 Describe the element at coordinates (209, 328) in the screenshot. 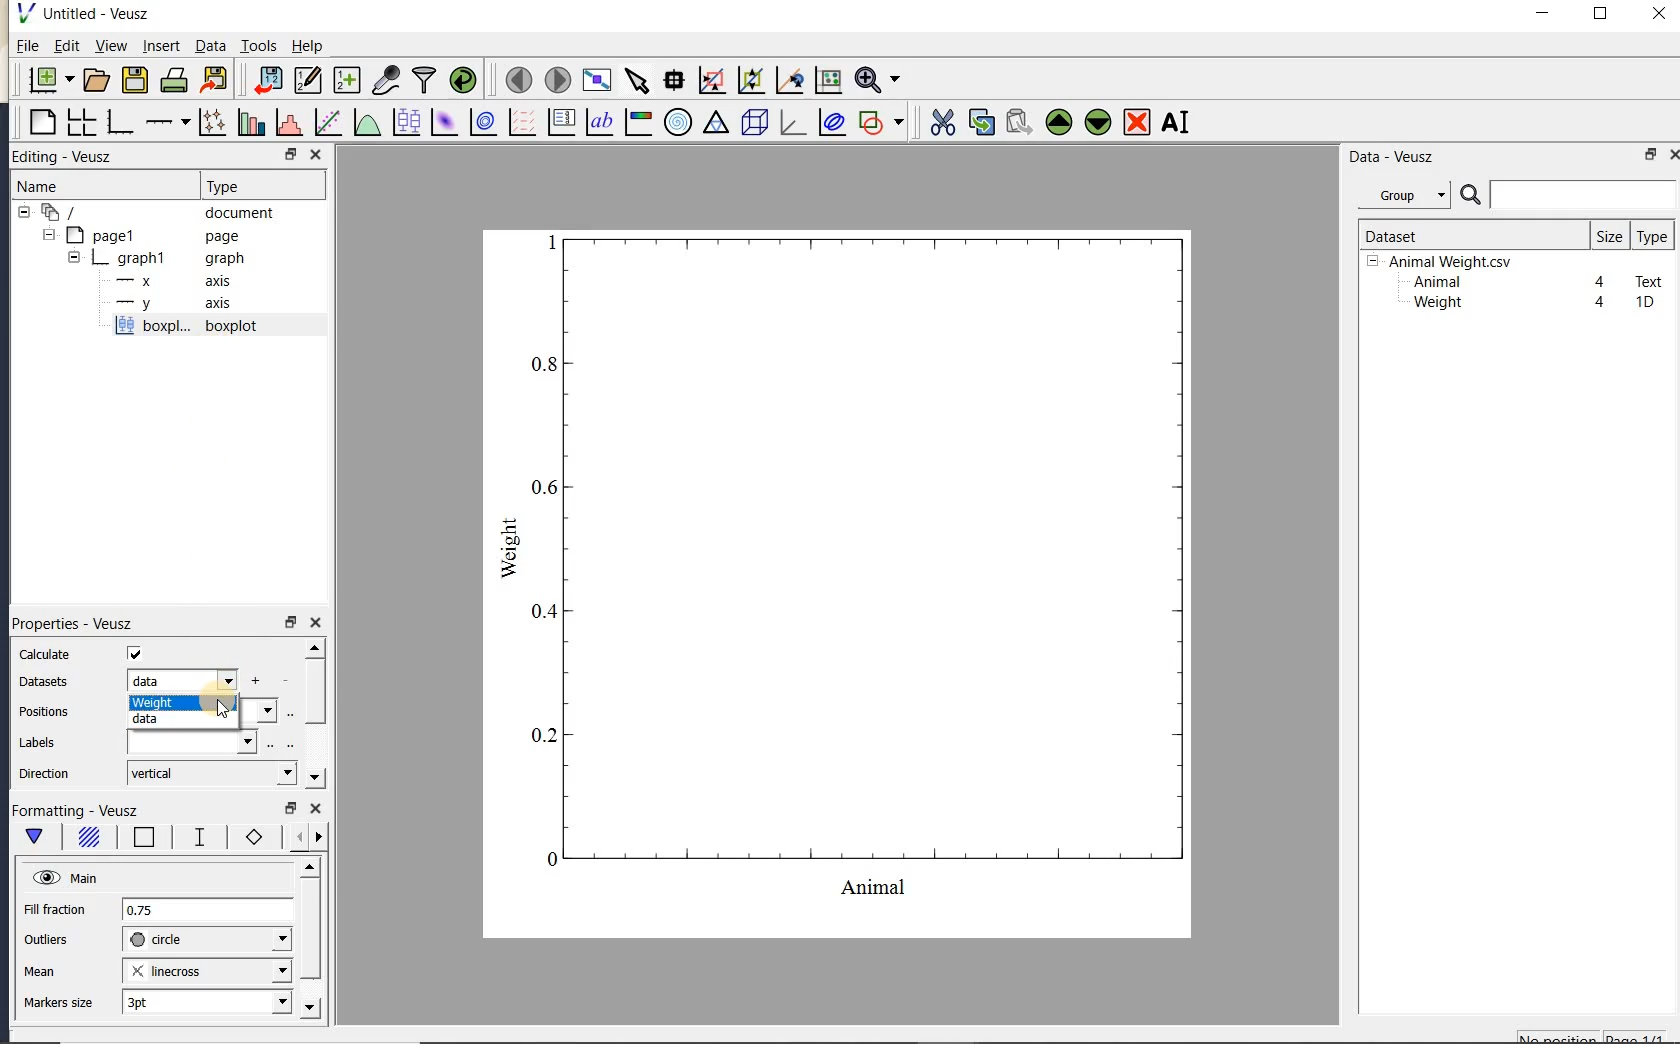

I see `boxplot` at that location.